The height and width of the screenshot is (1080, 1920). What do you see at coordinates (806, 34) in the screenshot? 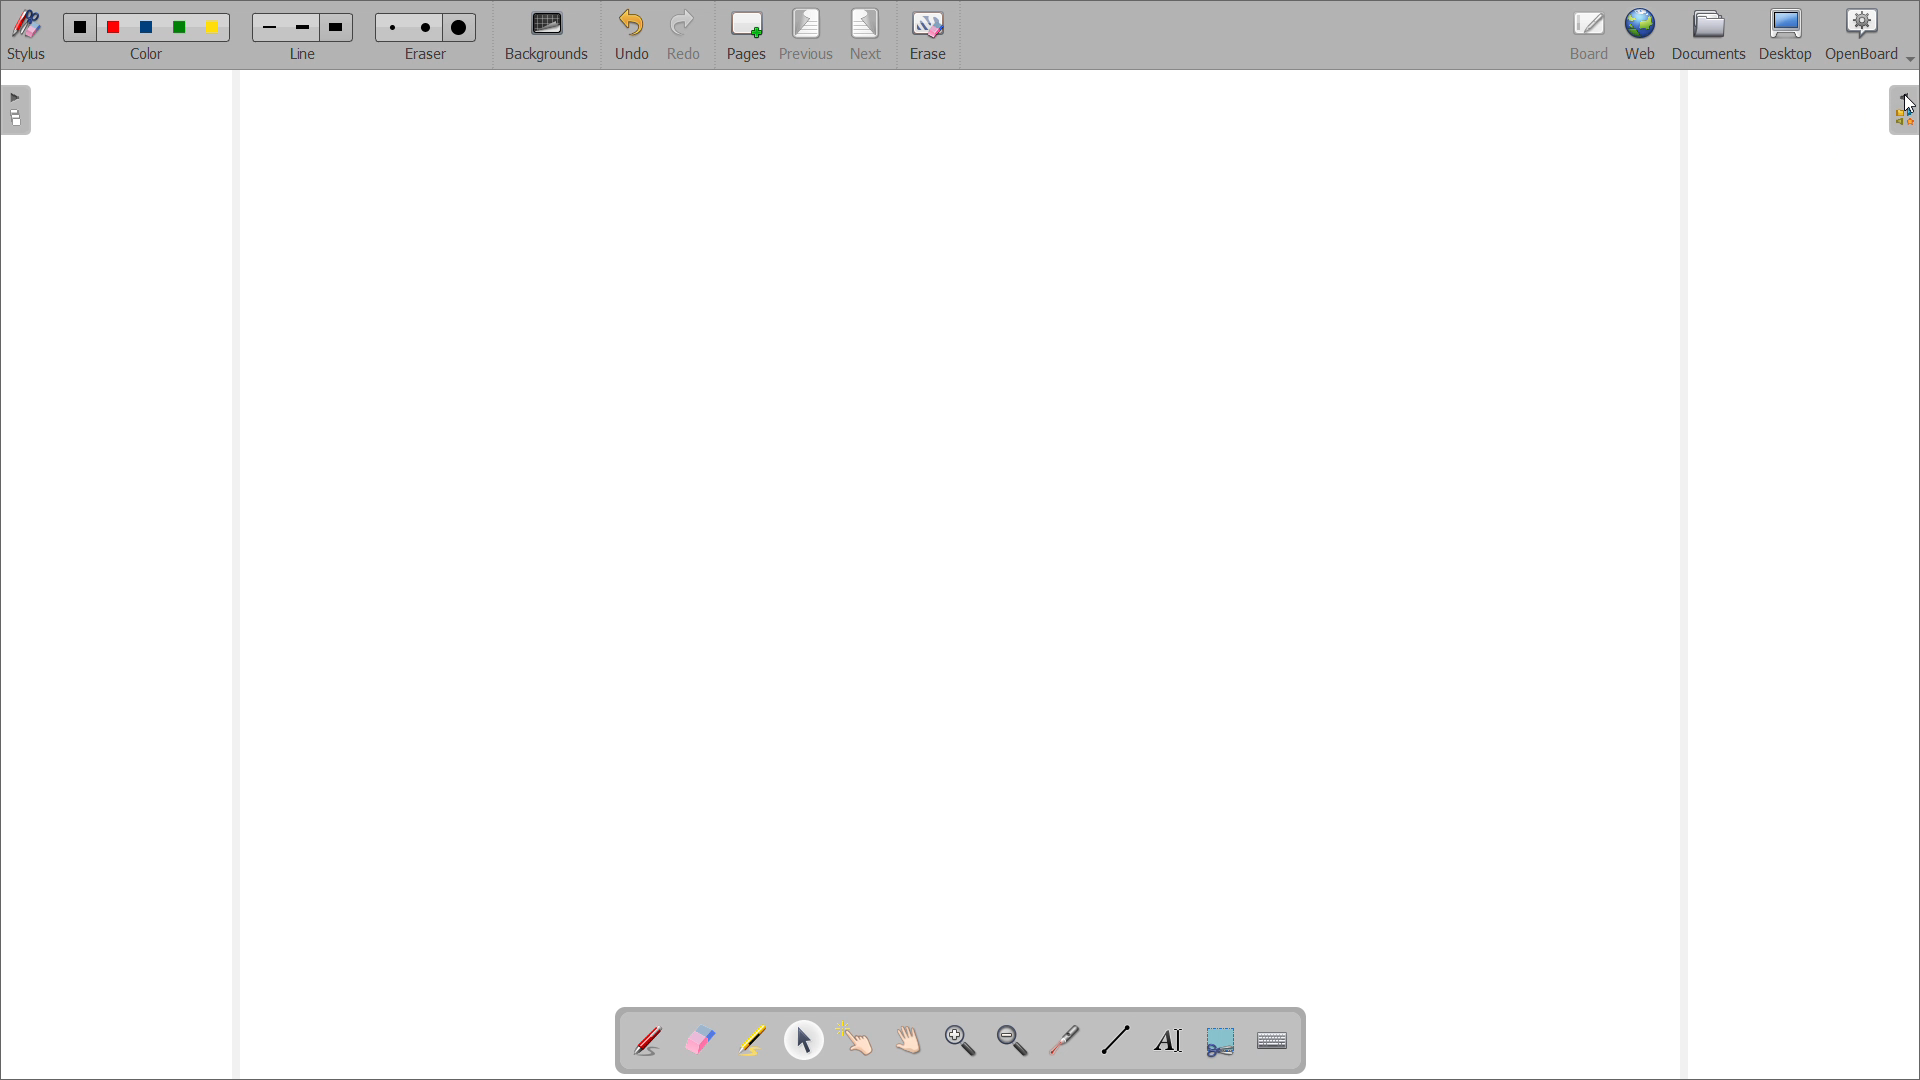
I see `previous page` at bounding box center [806, 34].